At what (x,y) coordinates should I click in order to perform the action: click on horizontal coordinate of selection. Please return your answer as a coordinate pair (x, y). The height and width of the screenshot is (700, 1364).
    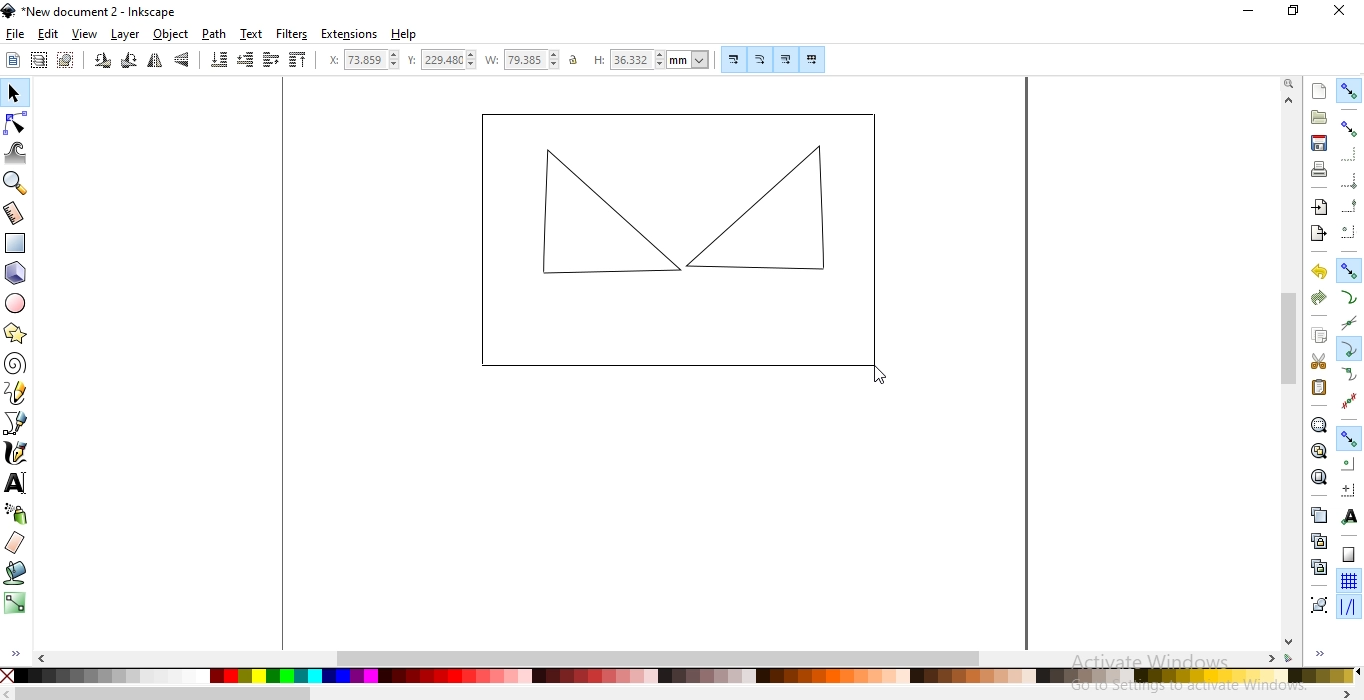
    Looking at the image, I should click on (365, 59).